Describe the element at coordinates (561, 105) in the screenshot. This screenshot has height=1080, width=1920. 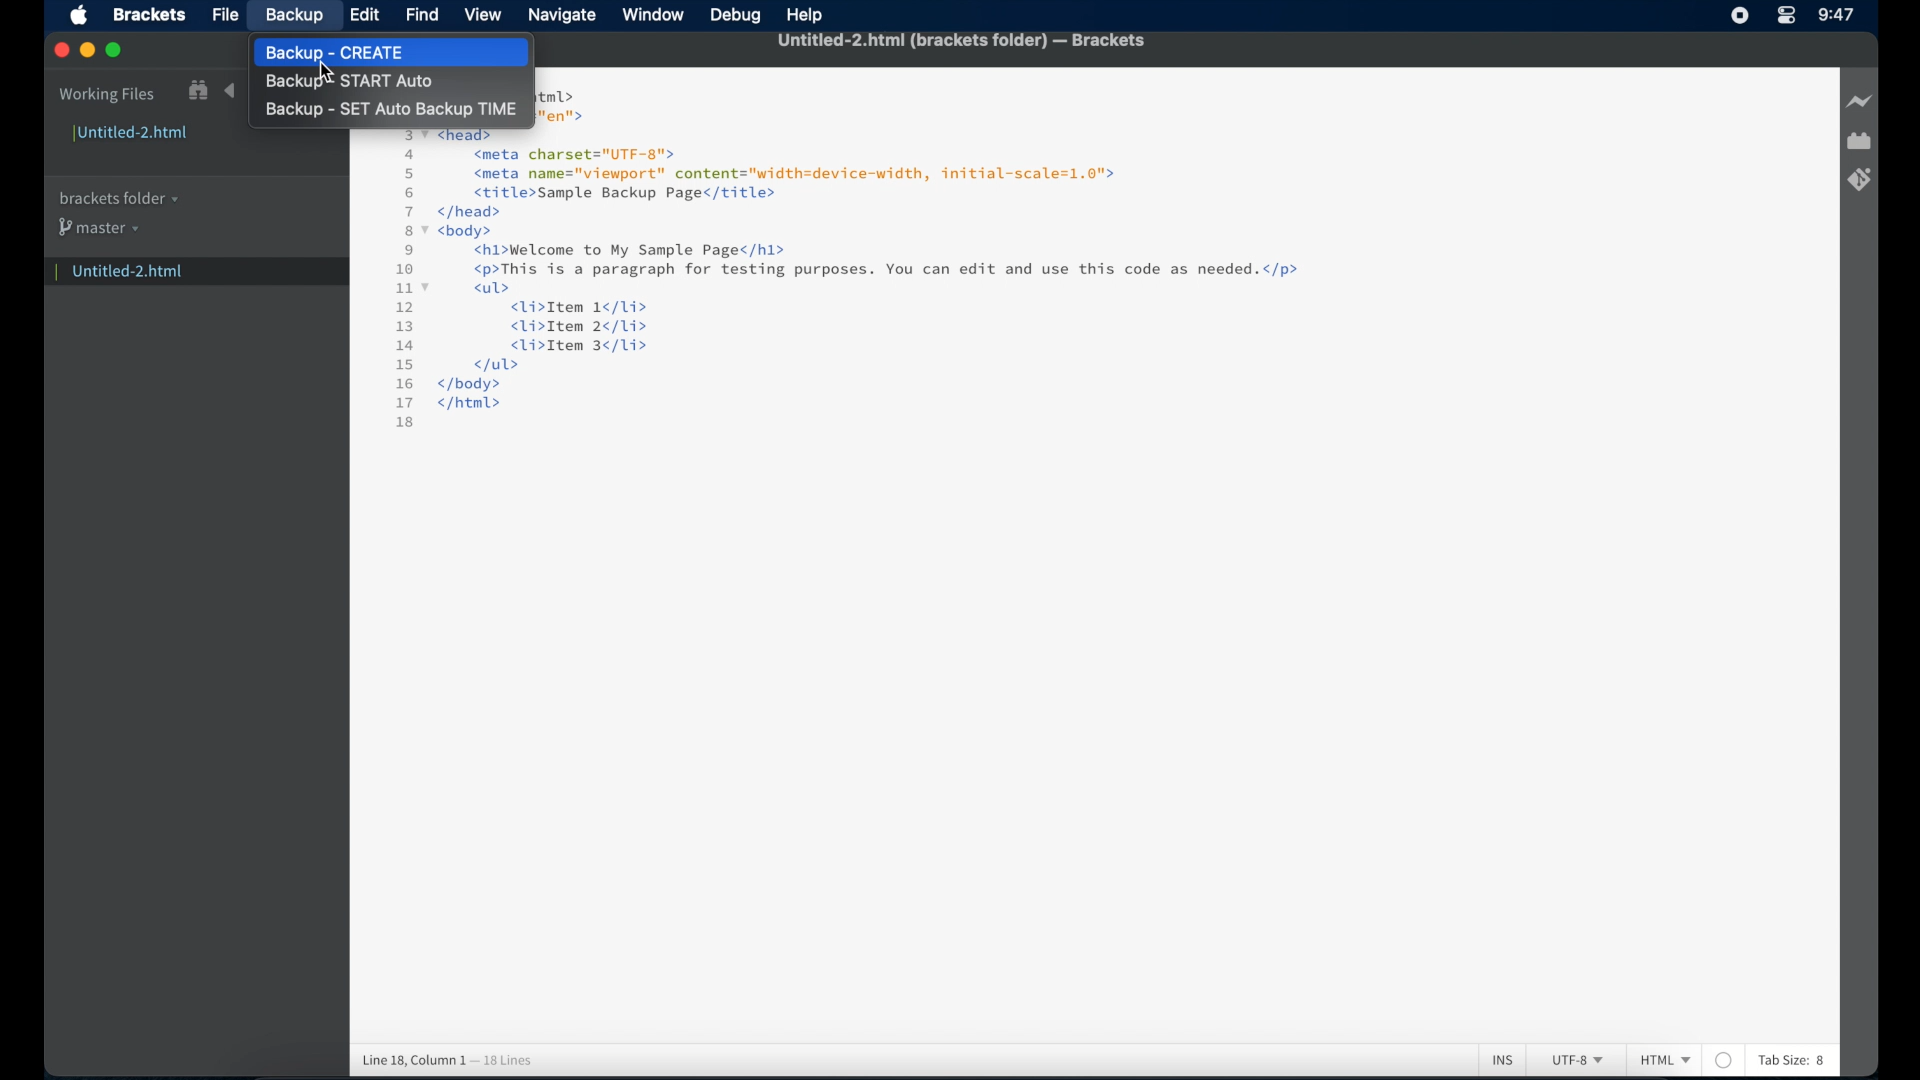
I see `tml> "en">` at that location.